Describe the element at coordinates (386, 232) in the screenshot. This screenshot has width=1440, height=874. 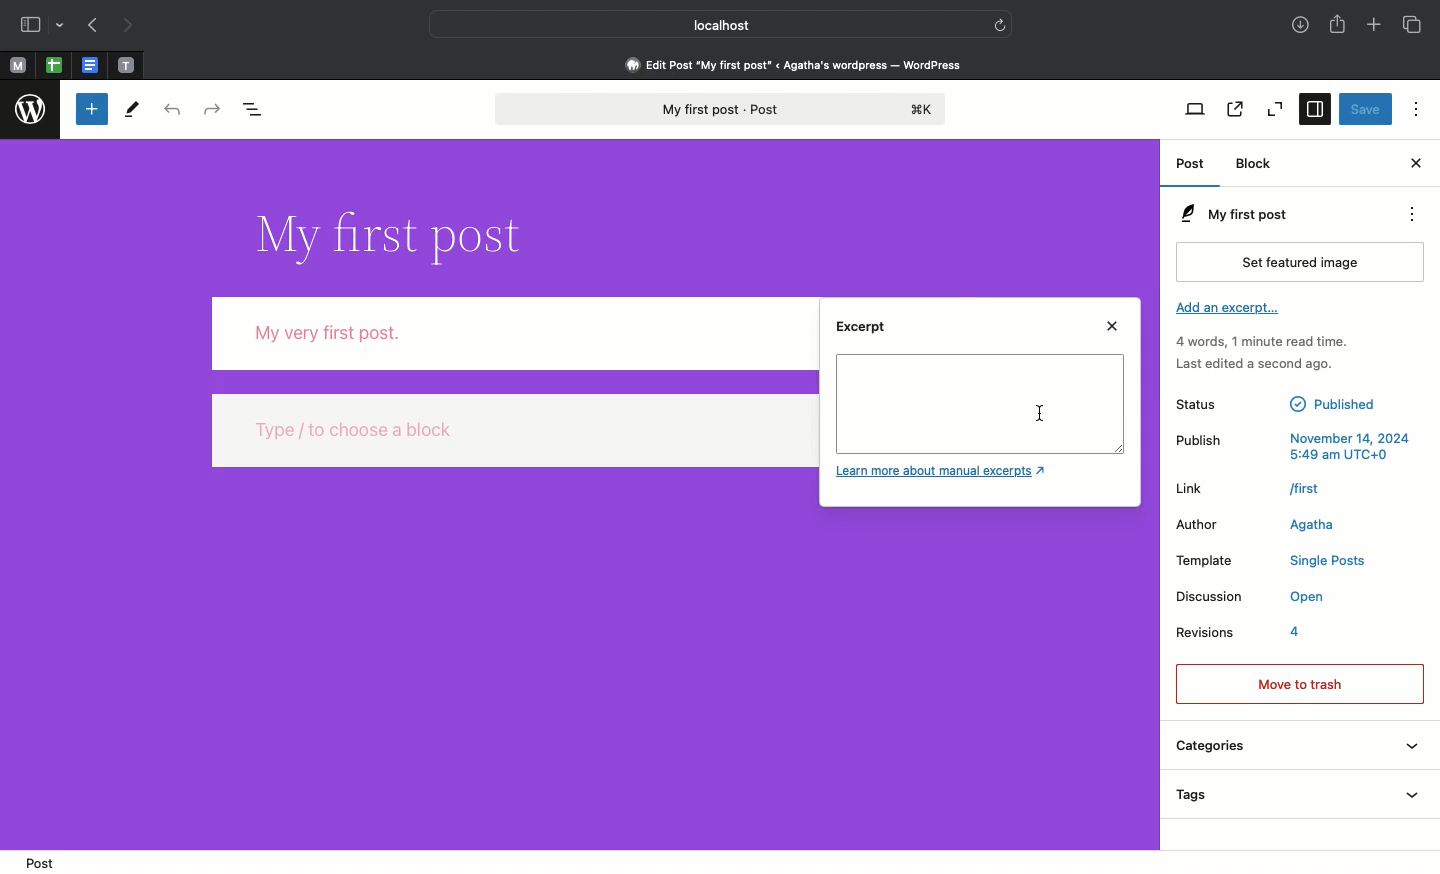
I see `Title` at that location.